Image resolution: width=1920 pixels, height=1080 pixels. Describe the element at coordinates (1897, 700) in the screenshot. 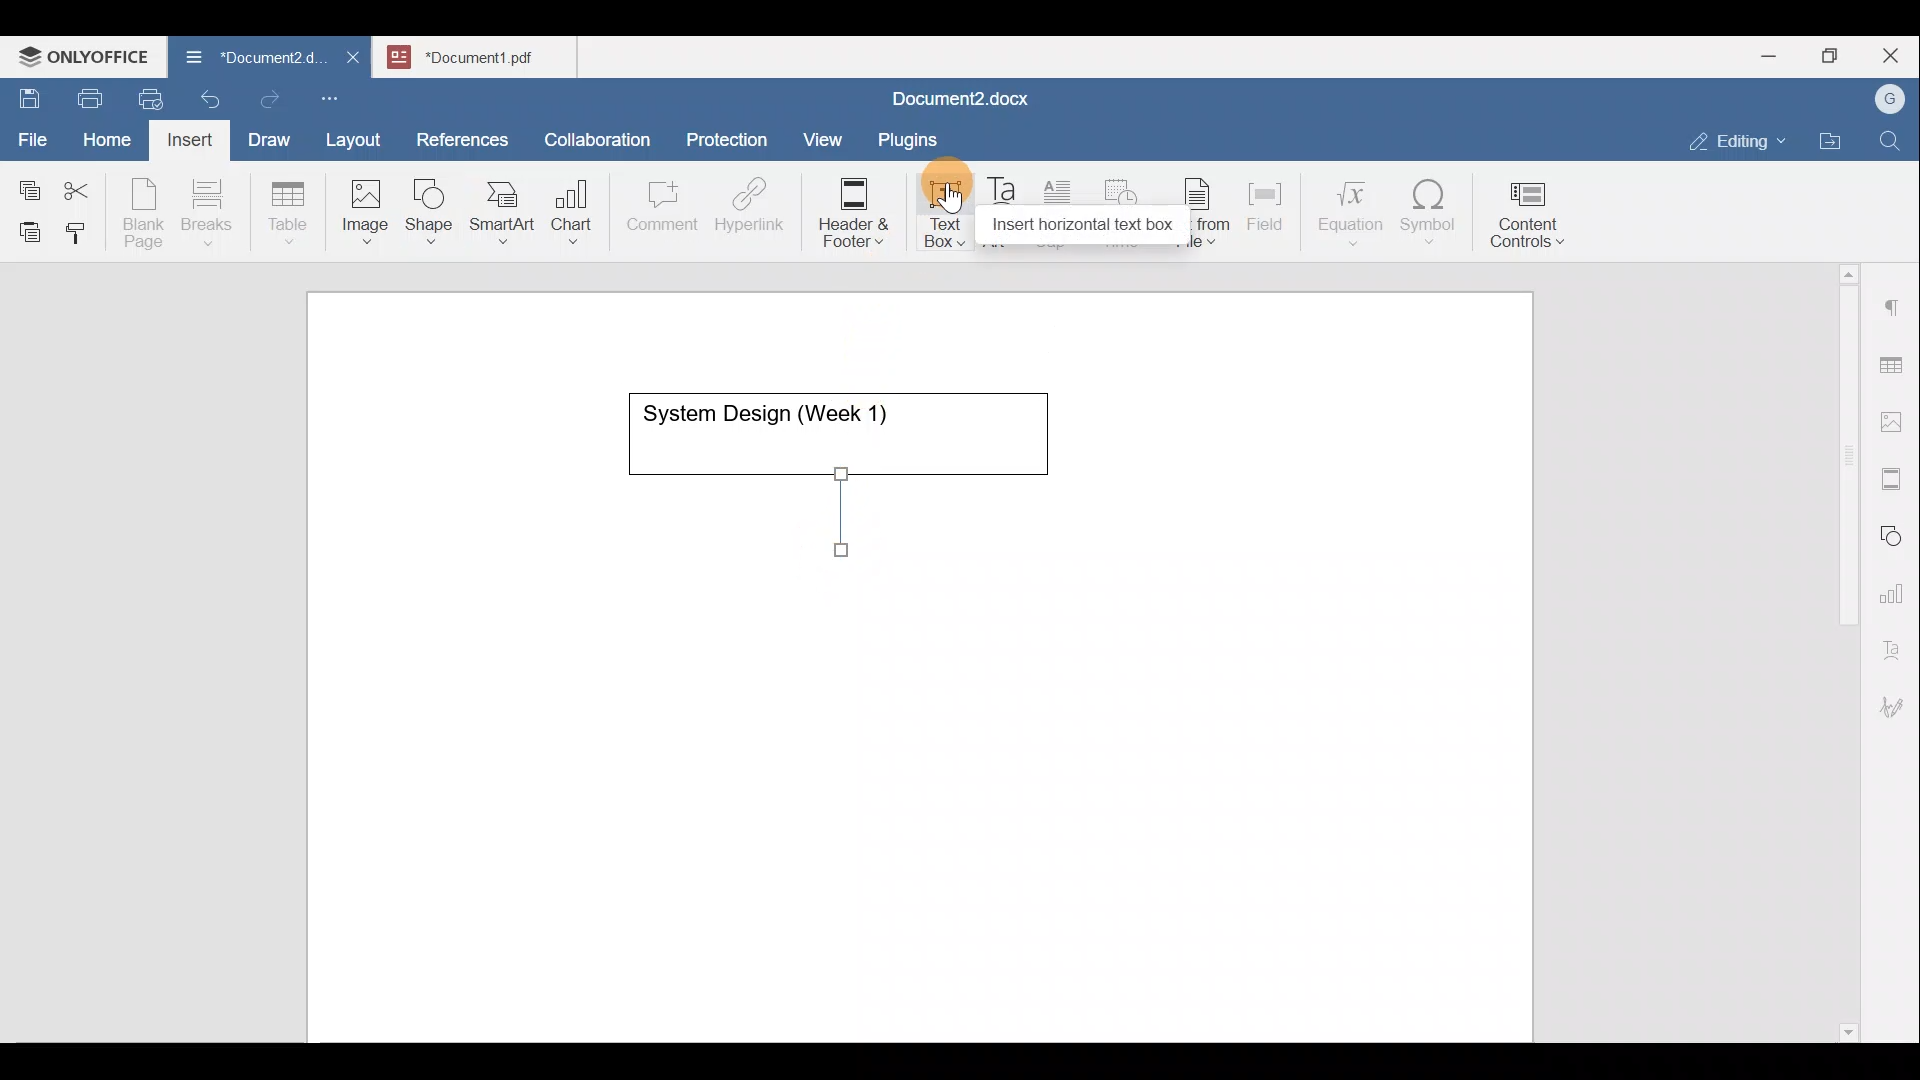

I see `Signature settings` at that location.